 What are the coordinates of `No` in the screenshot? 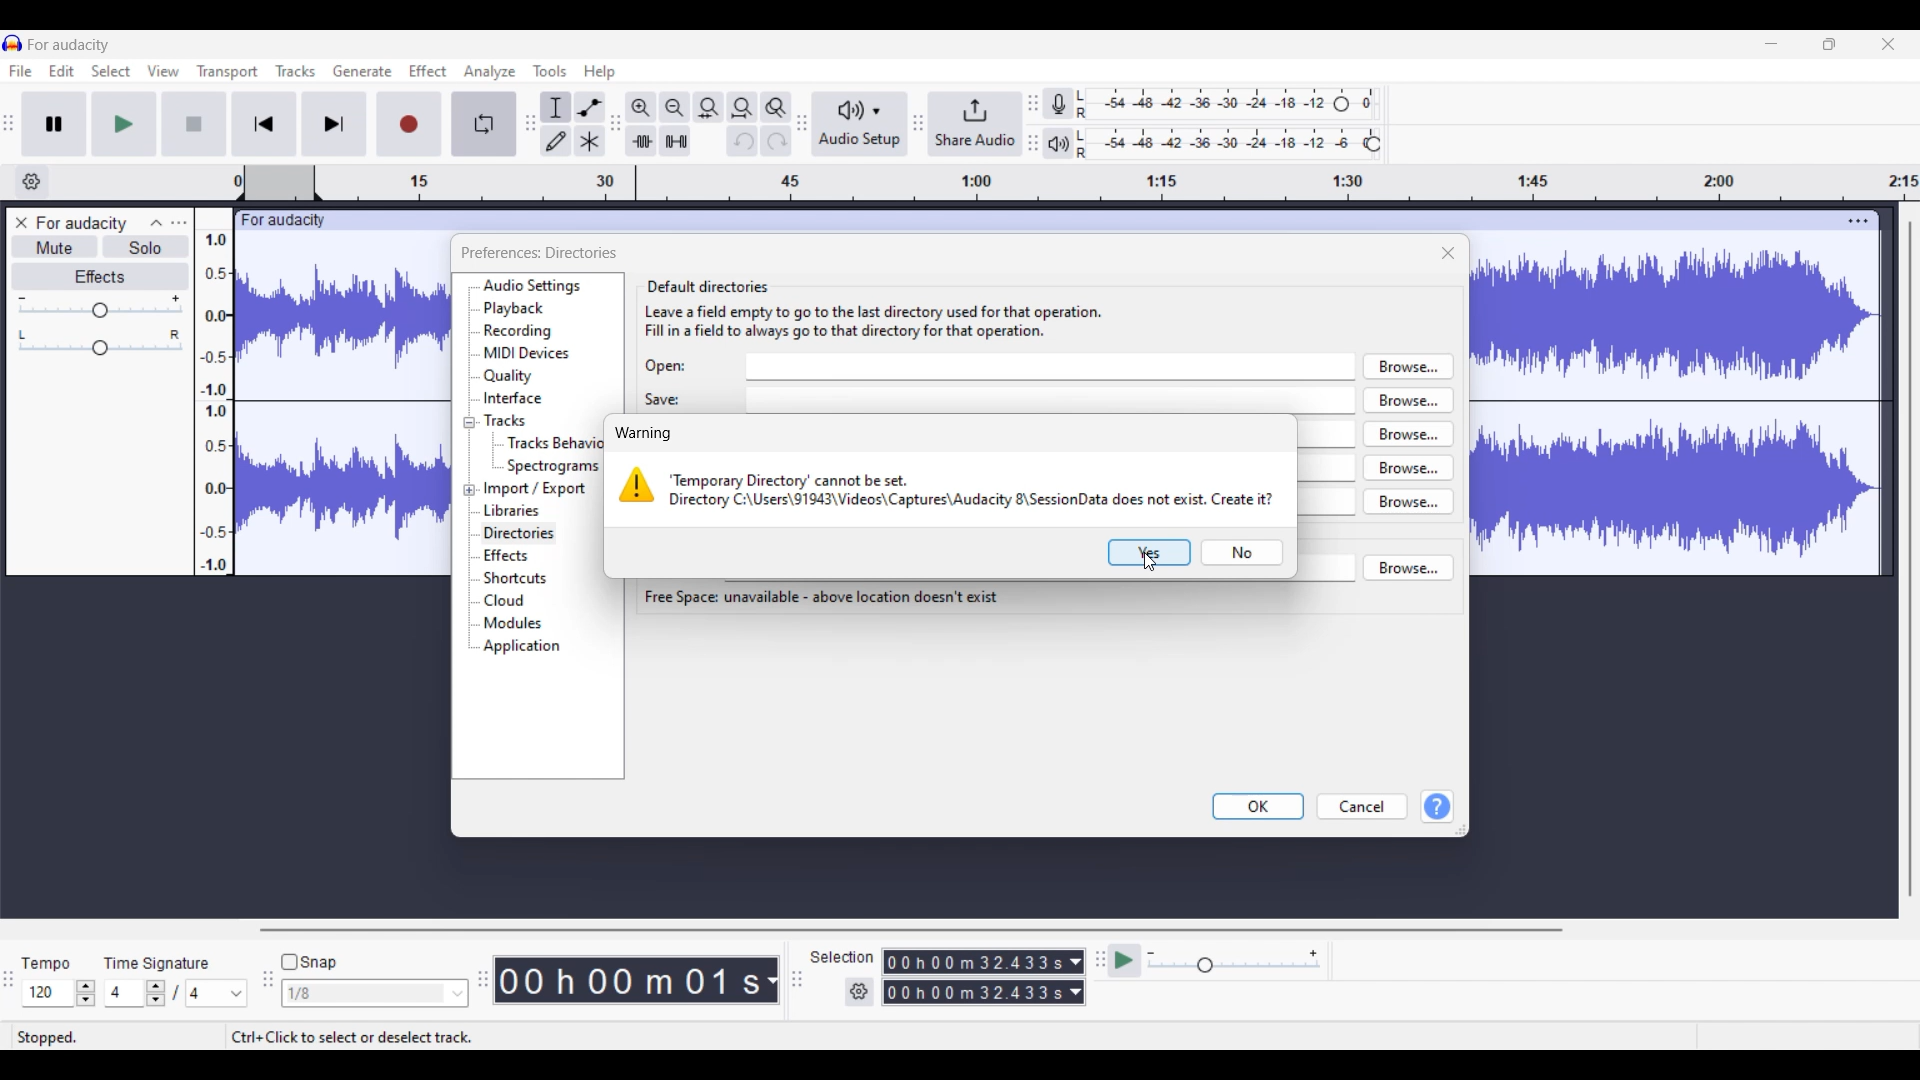 It's located at (1243, 553).